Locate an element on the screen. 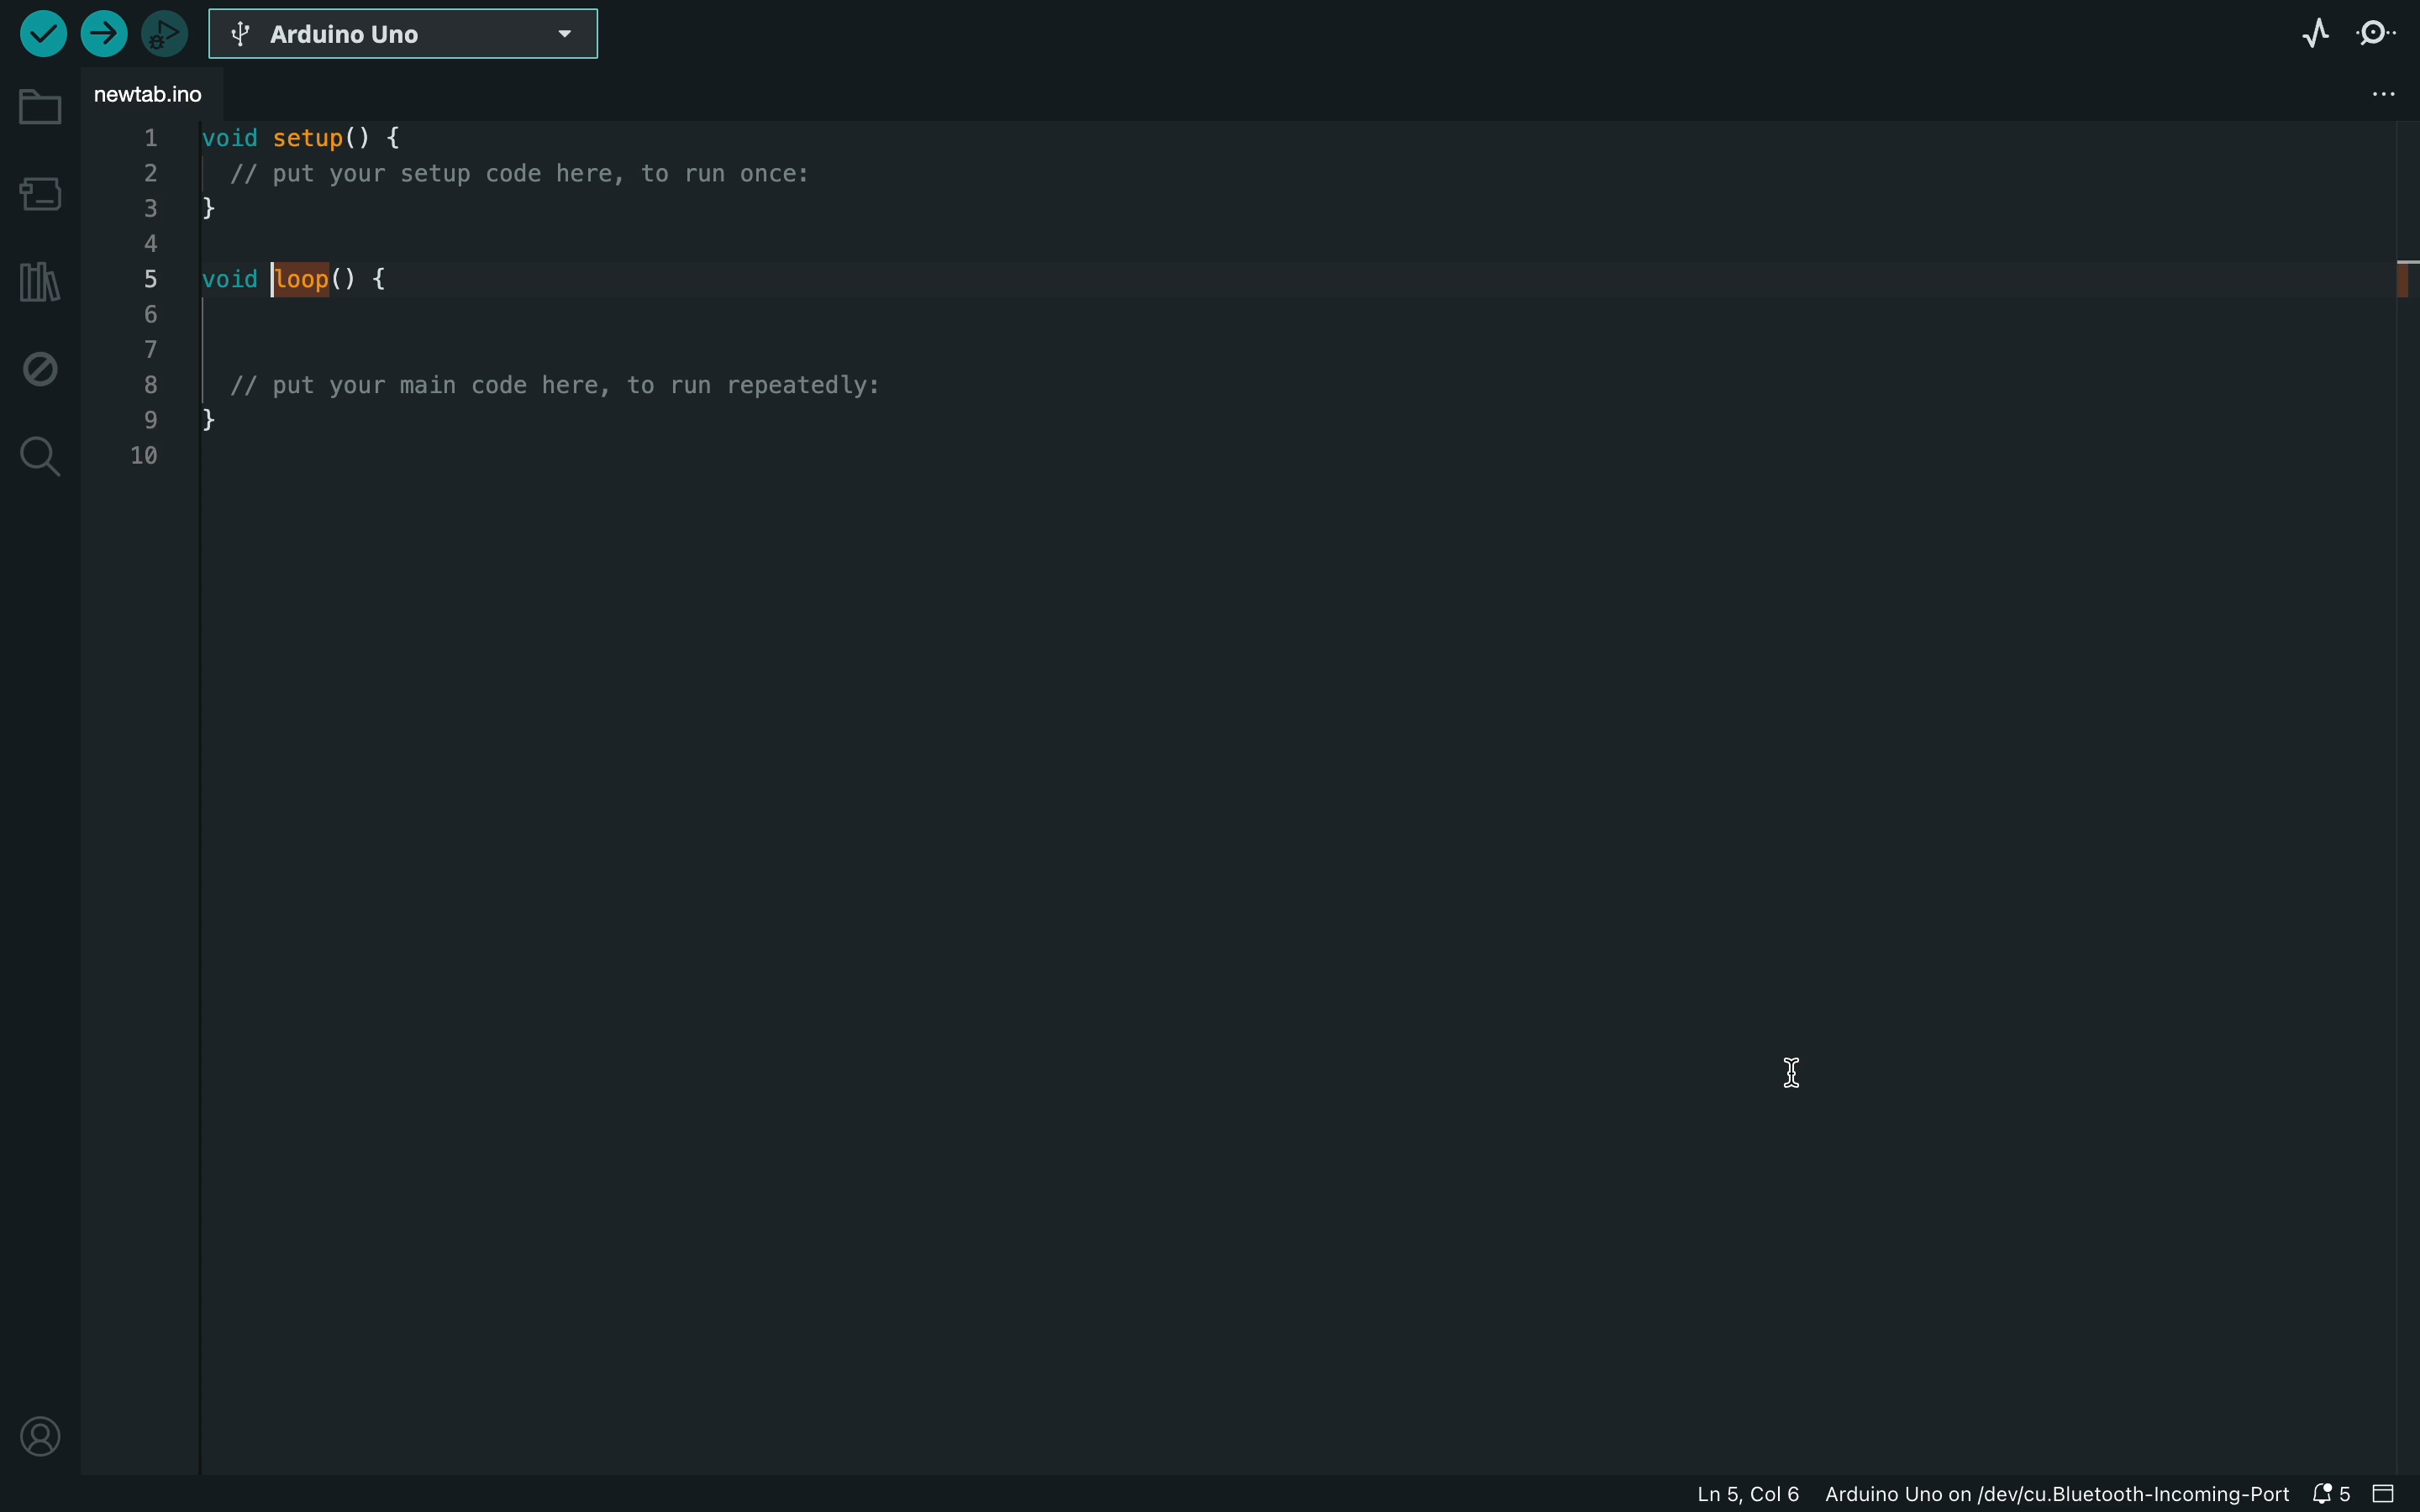 The height and width of the screenshot is (1512, 2420). debug is located at coordinates (37, 366).